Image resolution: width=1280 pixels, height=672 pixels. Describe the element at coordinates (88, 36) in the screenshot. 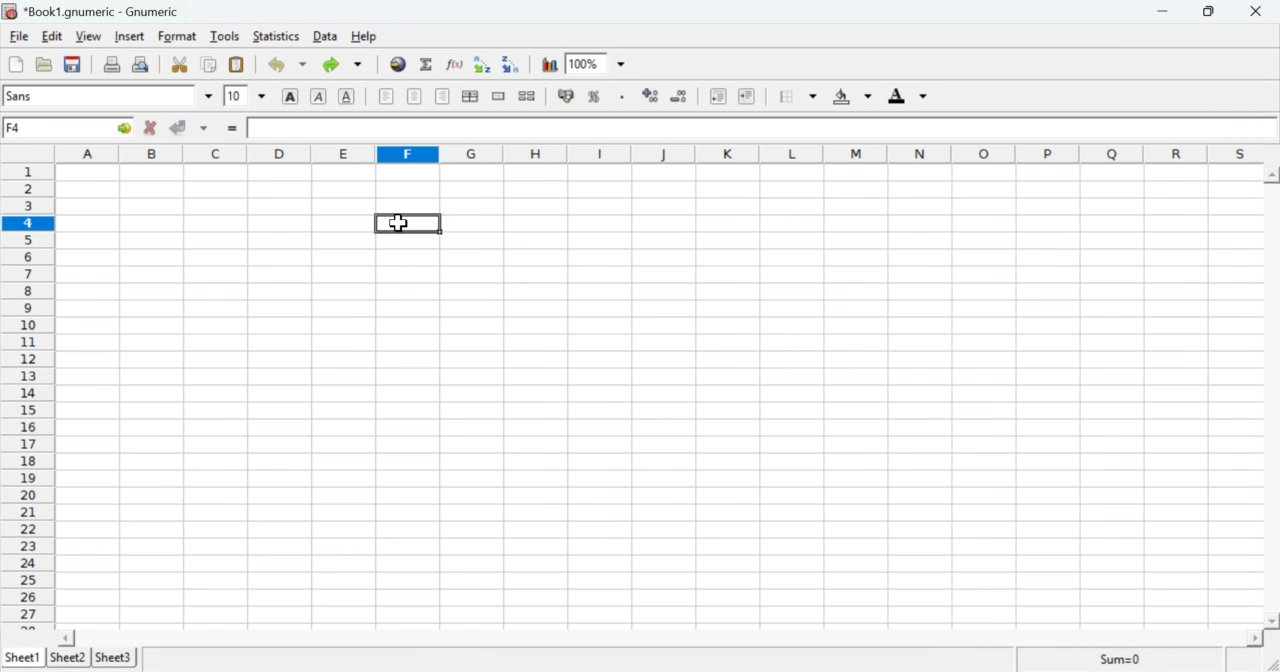

I see `View` at that location.